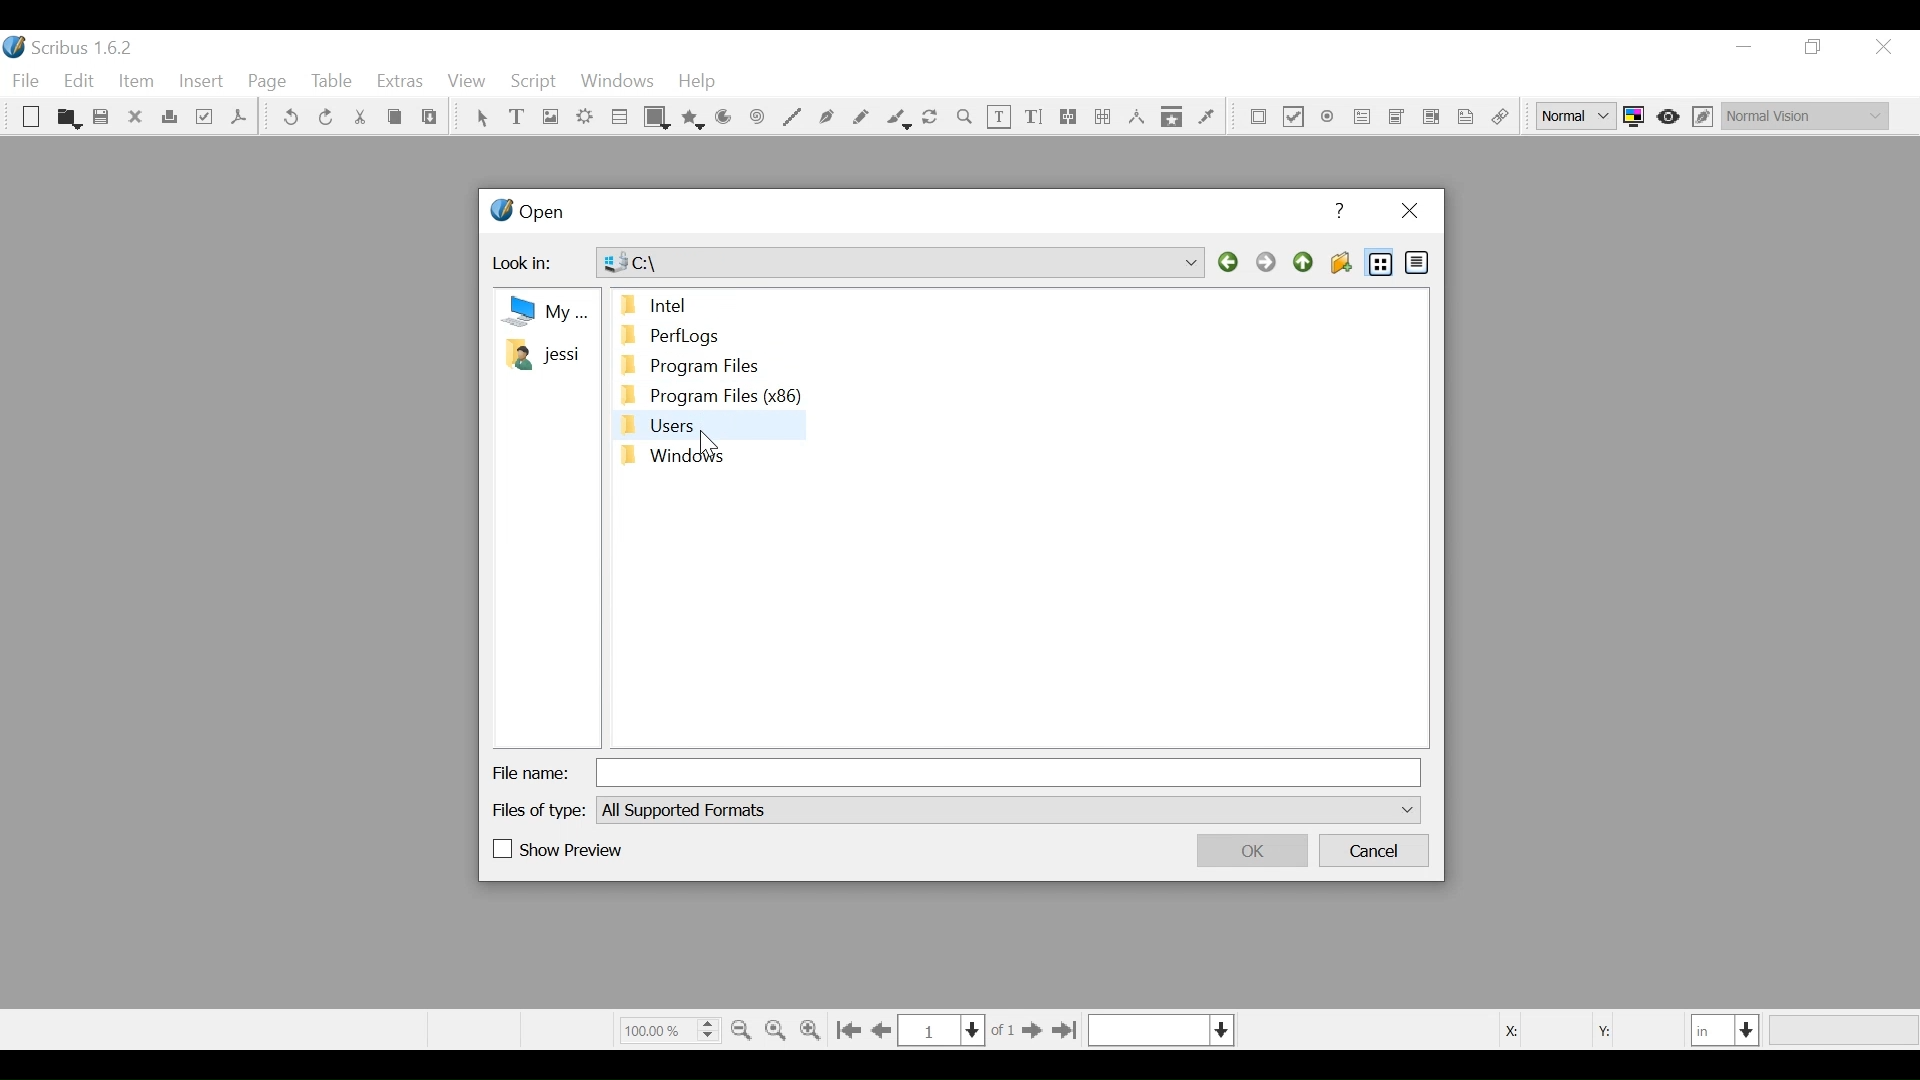 This screenshot has height=1080, width=1920. What do you see at coordinates (1815, 47) in the screenshot?
I see `Restore` at bounding box center [1815, 47].